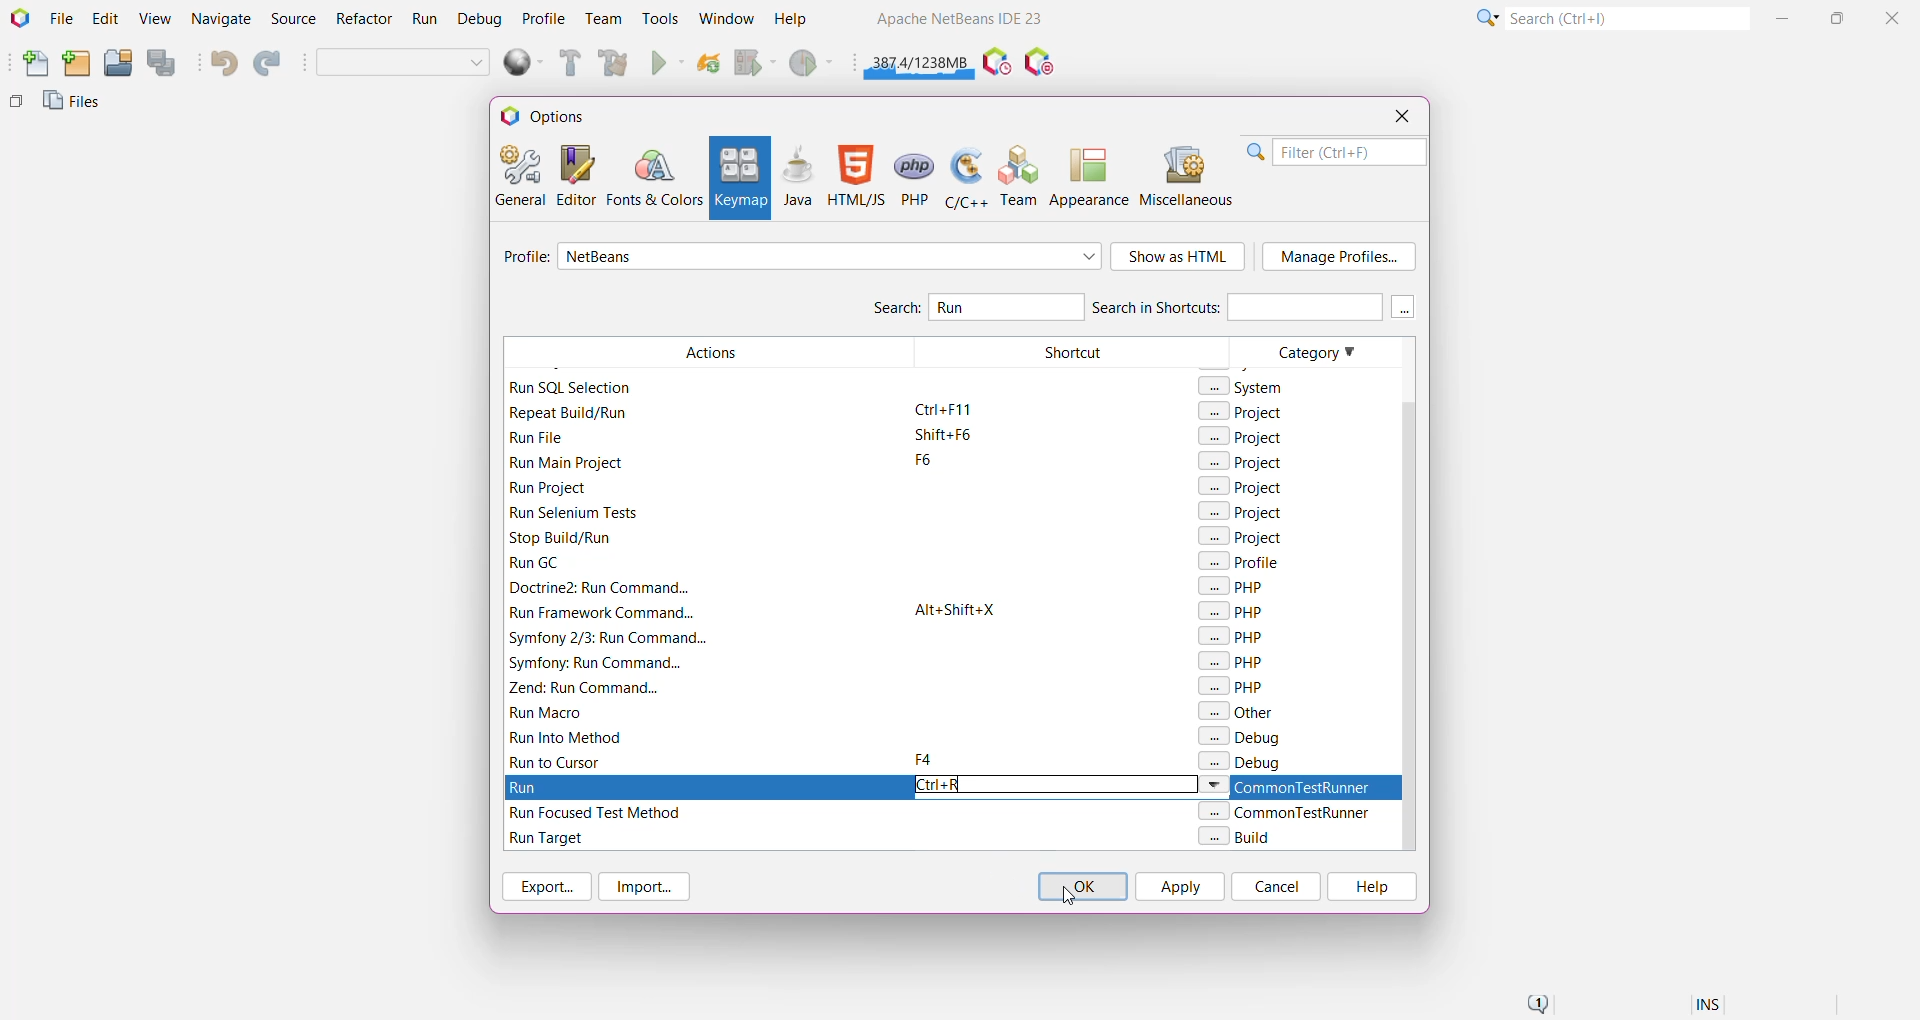 This screenshot has height=1020, width=1920. What do you see at coordinates (1401, 116) in the screenshot?
I see `Close` at bounding box center [1401, 116].